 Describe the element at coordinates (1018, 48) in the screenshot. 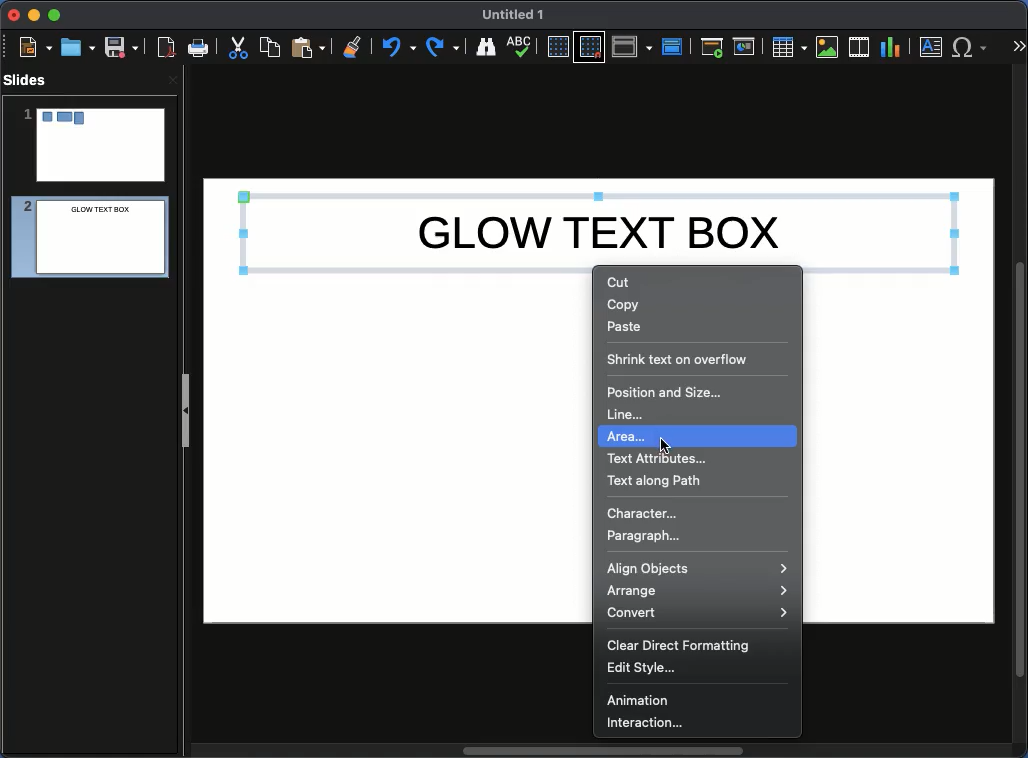

I see `More` at that location.